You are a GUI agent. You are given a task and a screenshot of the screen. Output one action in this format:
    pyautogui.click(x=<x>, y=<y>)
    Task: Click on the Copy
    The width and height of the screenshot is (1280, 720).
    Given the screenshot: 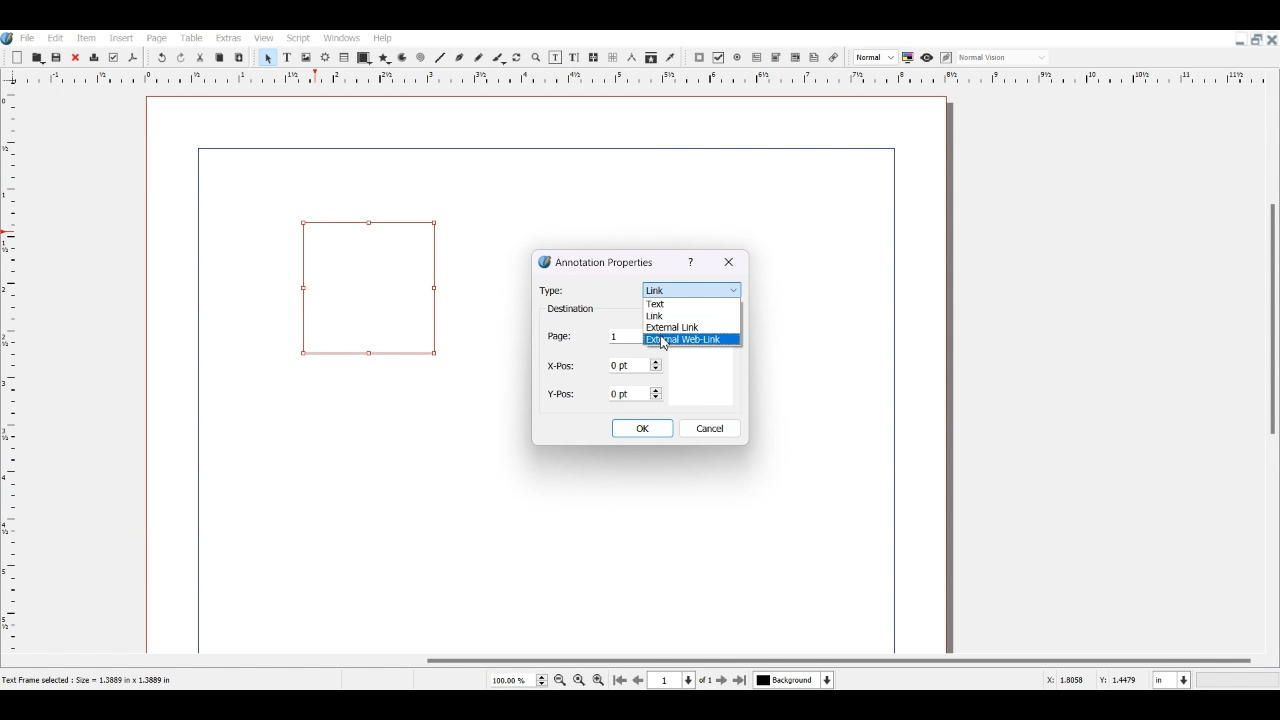 What is the action you would take?
    pyautogui.click(x=218, y=57)
    